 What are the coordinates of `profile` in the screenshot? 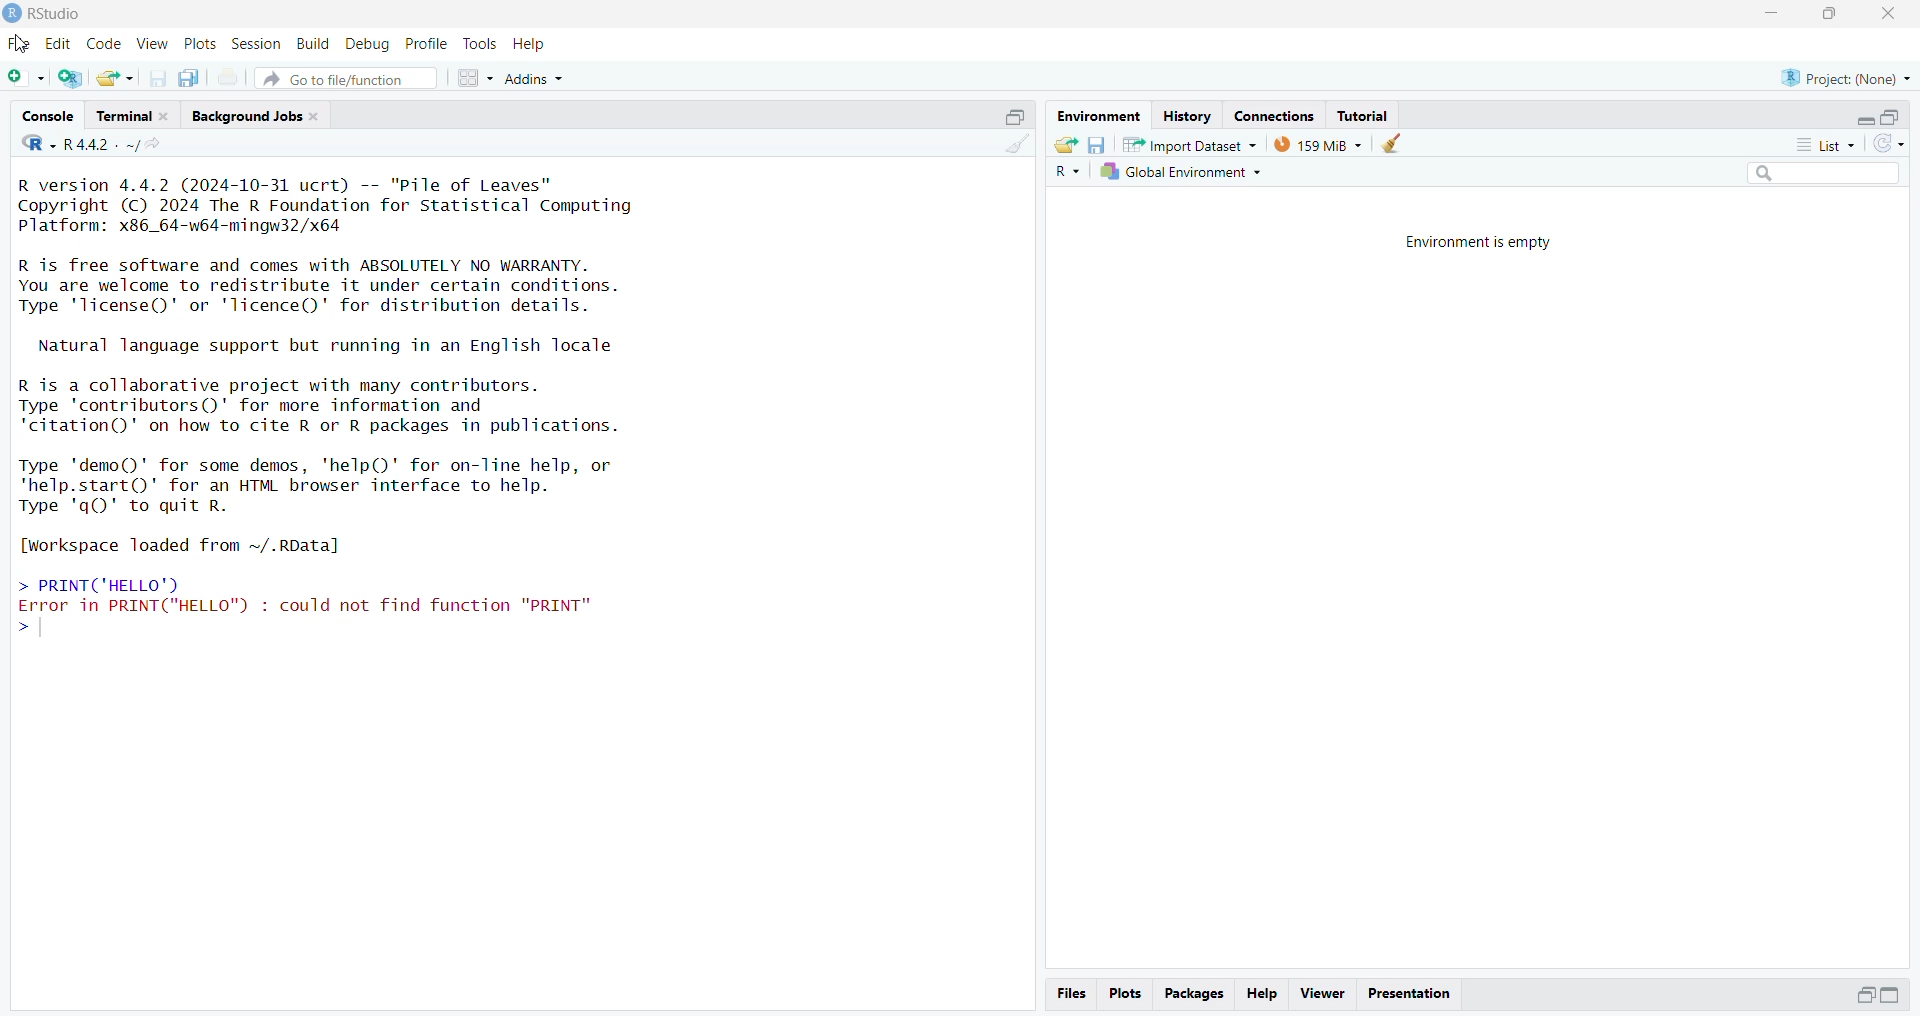 It's located at (428, 44).